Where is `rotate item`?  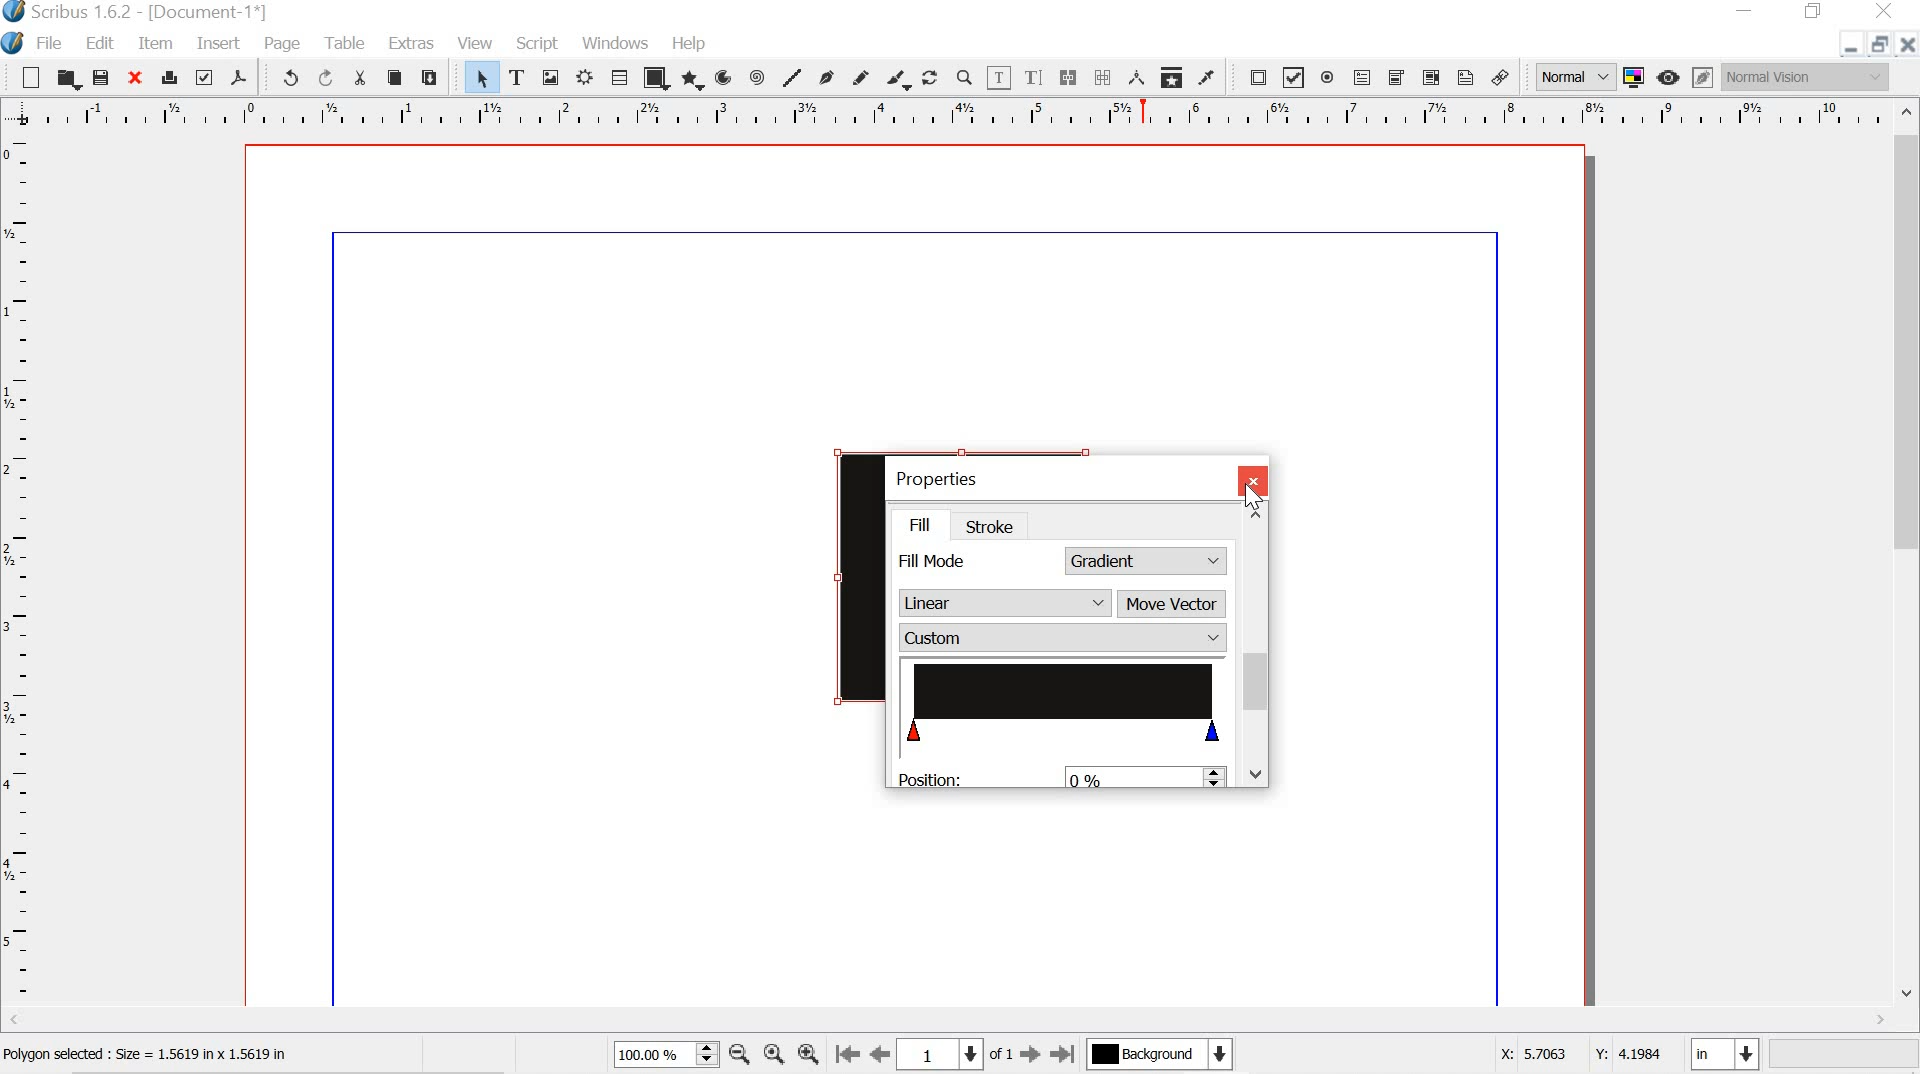
rotate item is located at coordinates (930, 77).